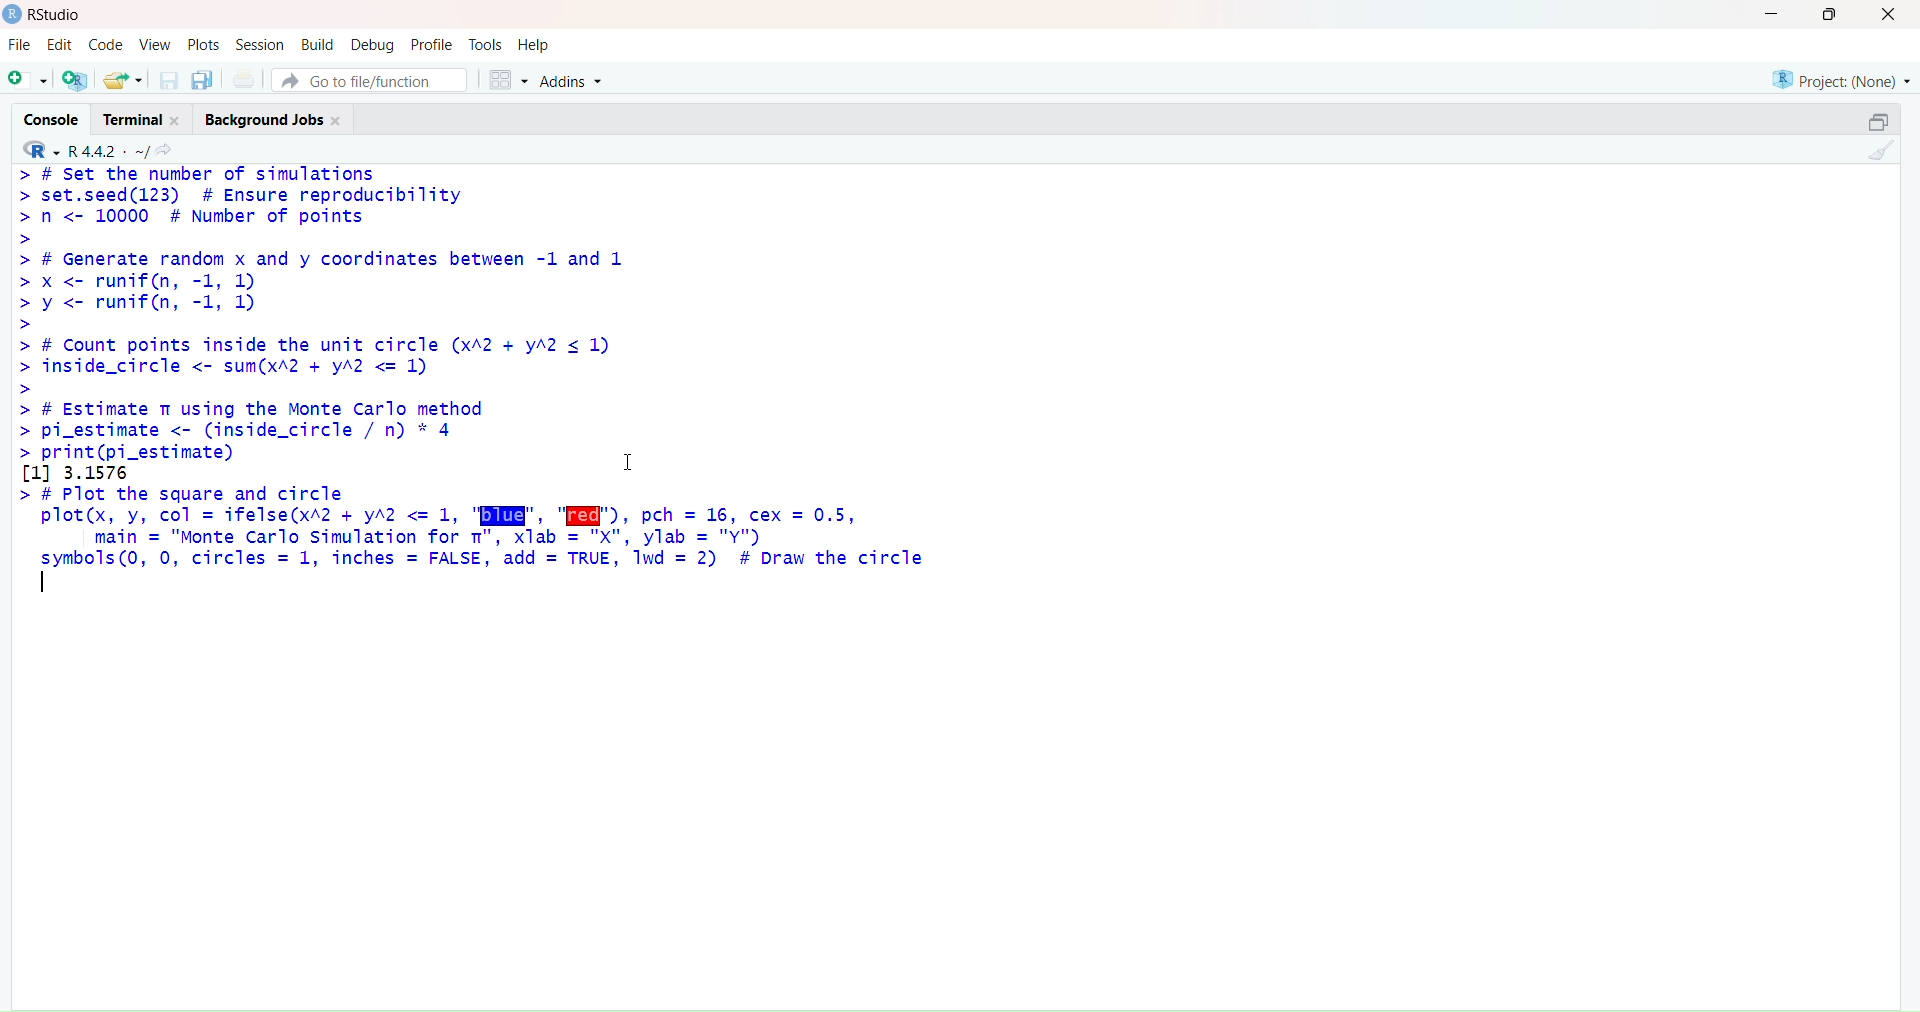  I want to click on Session, so click(258, 43).